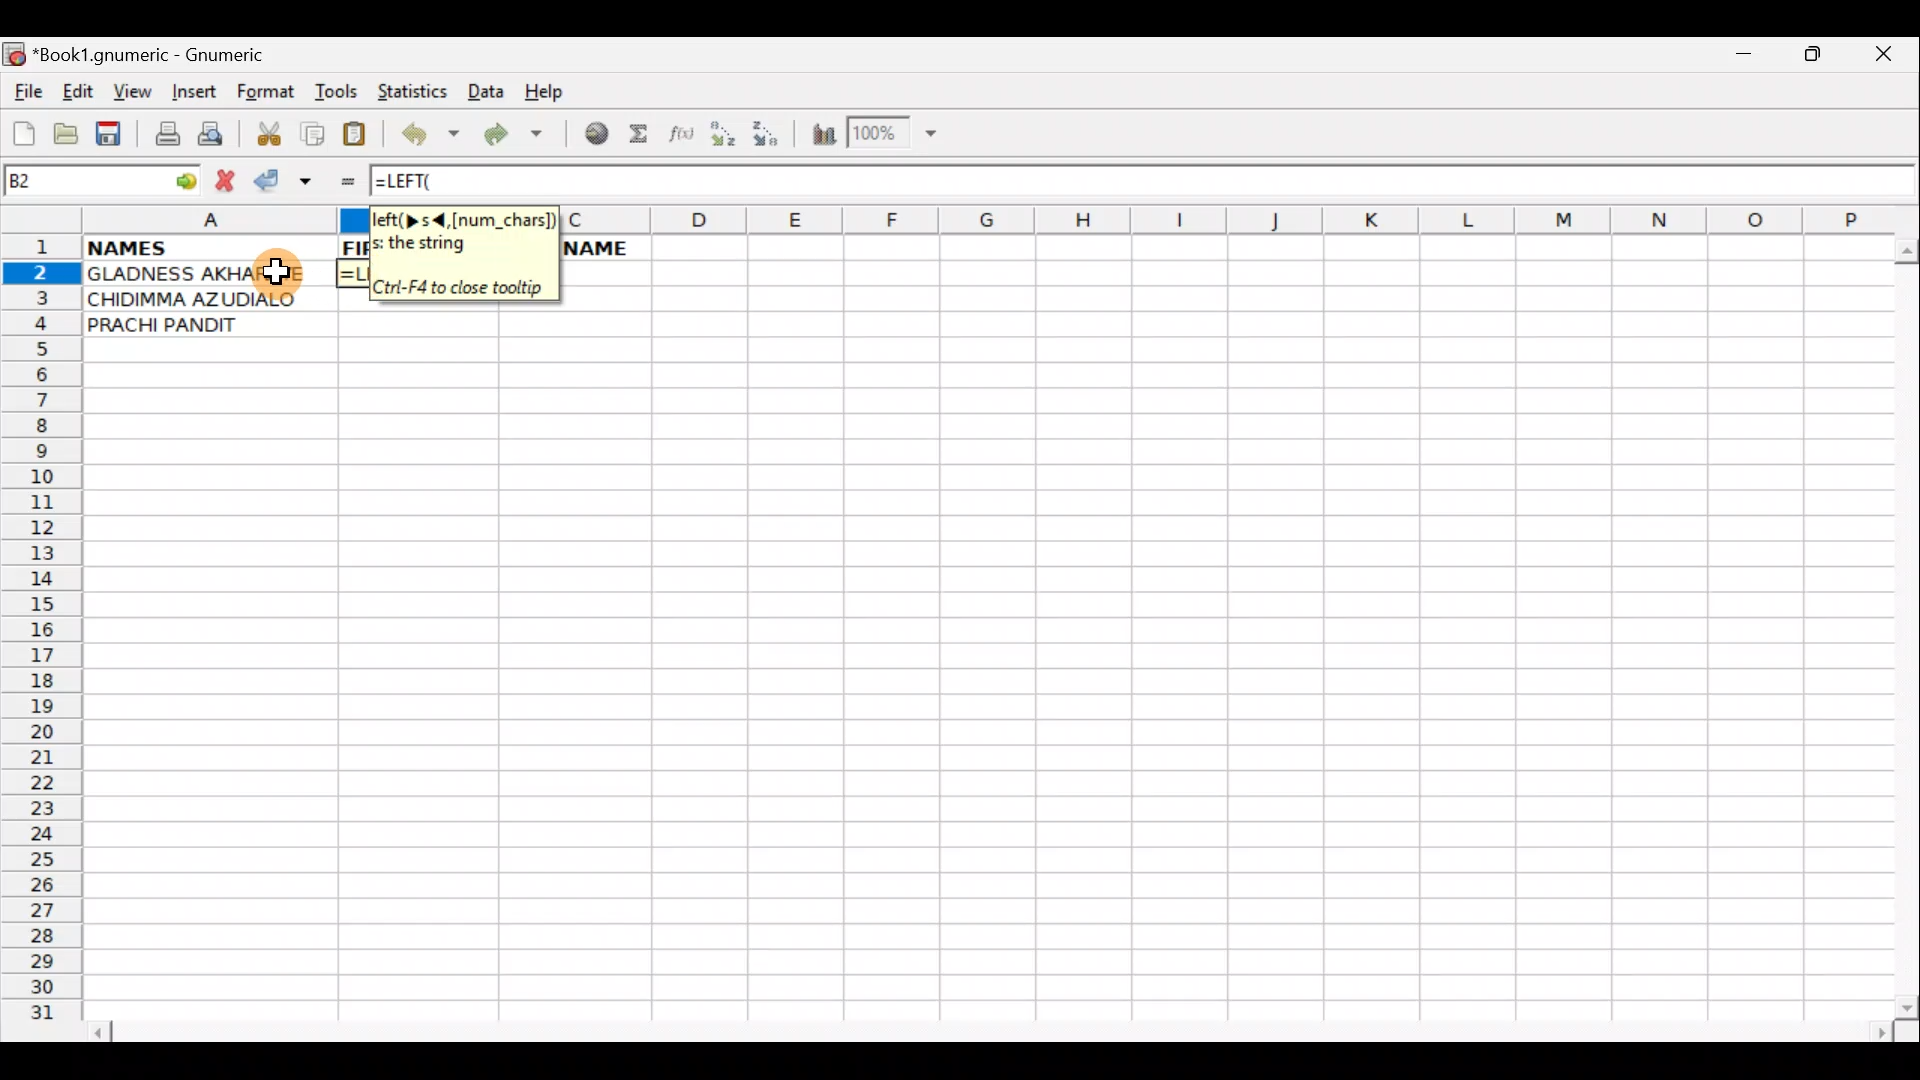  I want to click on left(>s<, (num,chars) the string. Ctri-F4 to close tooltip., so click(462, 251).